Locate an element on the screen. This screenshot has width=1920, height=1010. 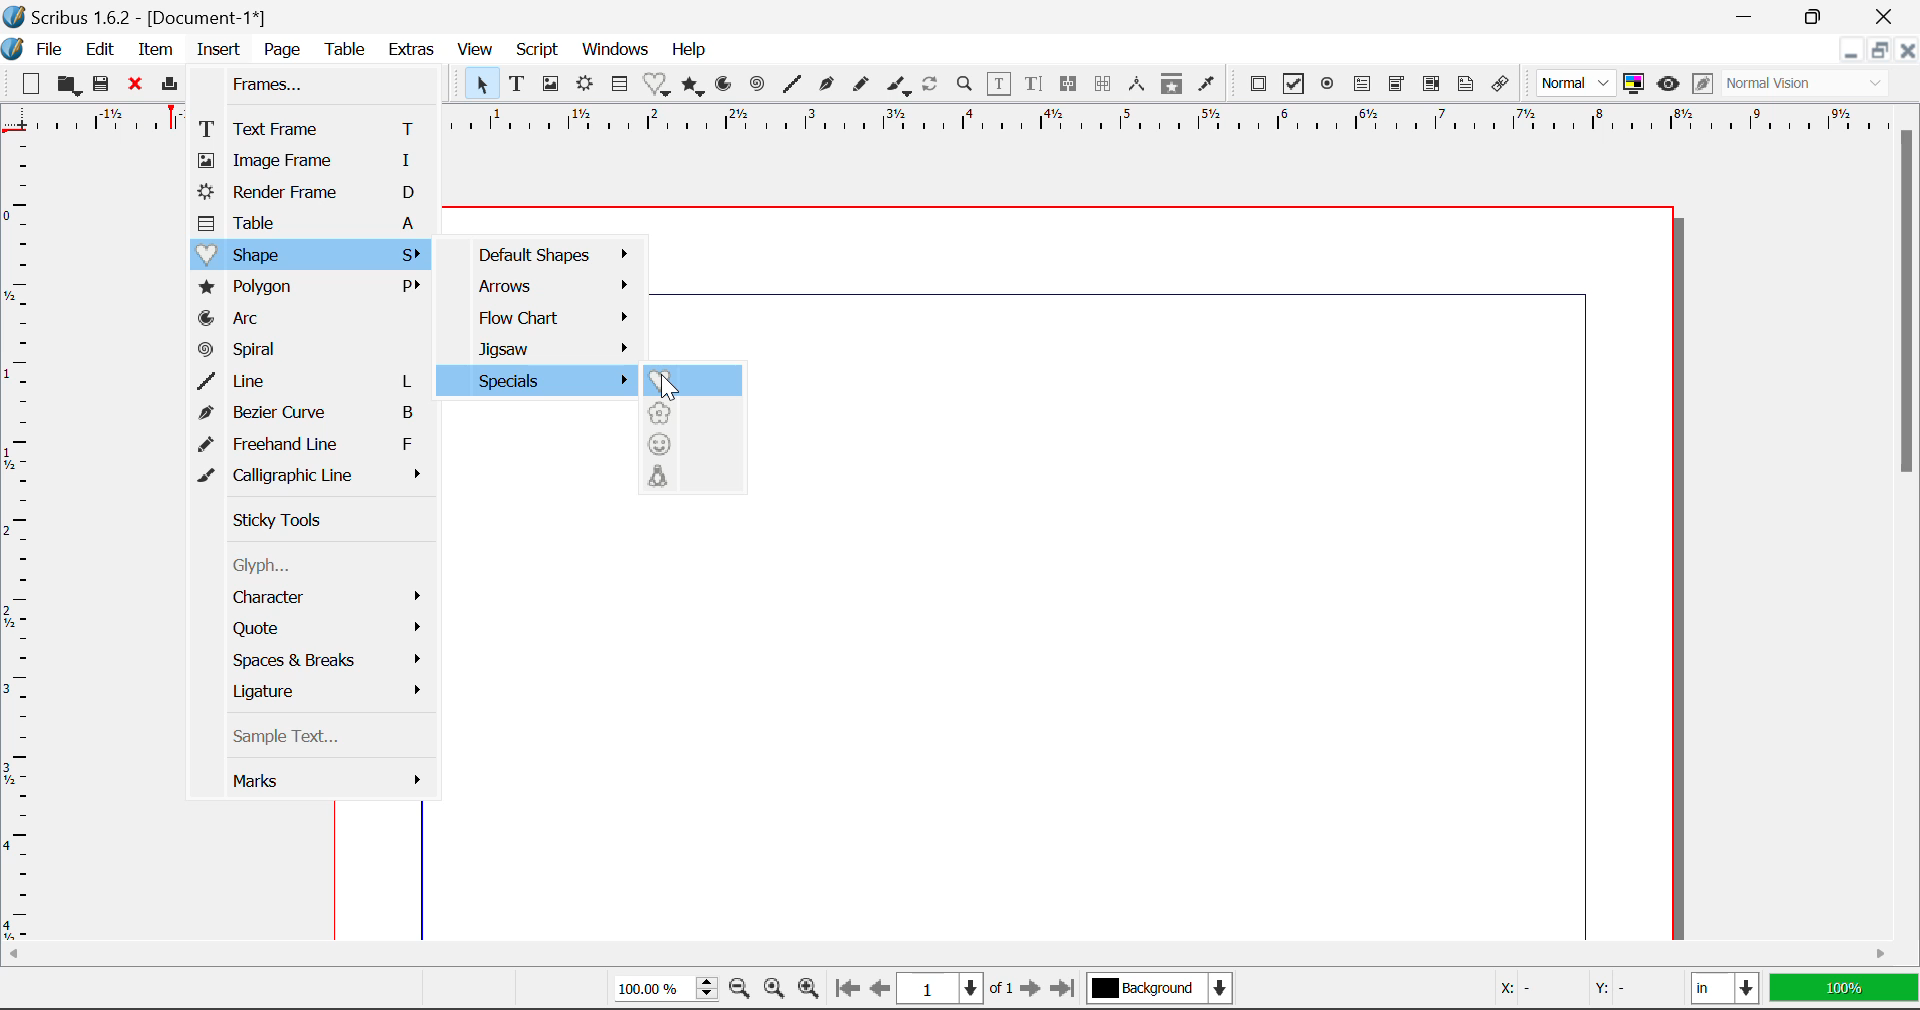
Pdf Checkbox is located at coordinates (1296, 87).